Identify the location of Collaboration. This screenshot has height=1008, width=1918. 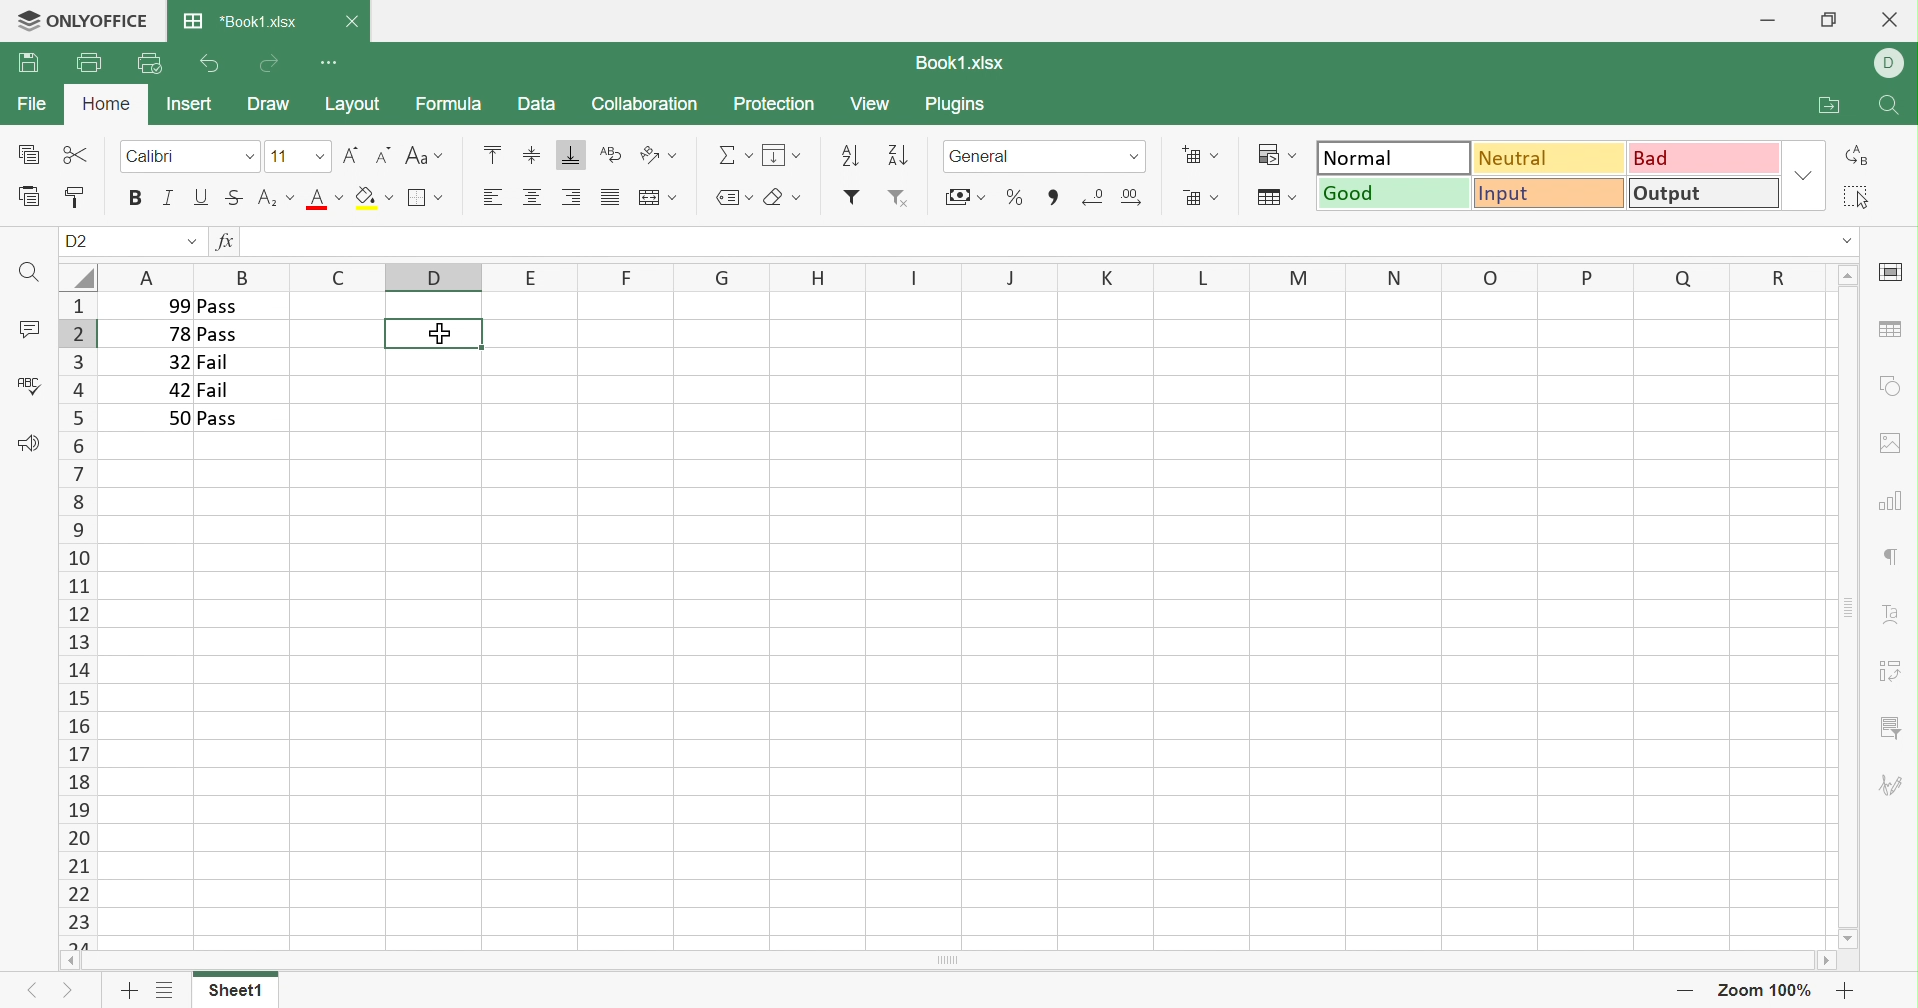
(643, 106).